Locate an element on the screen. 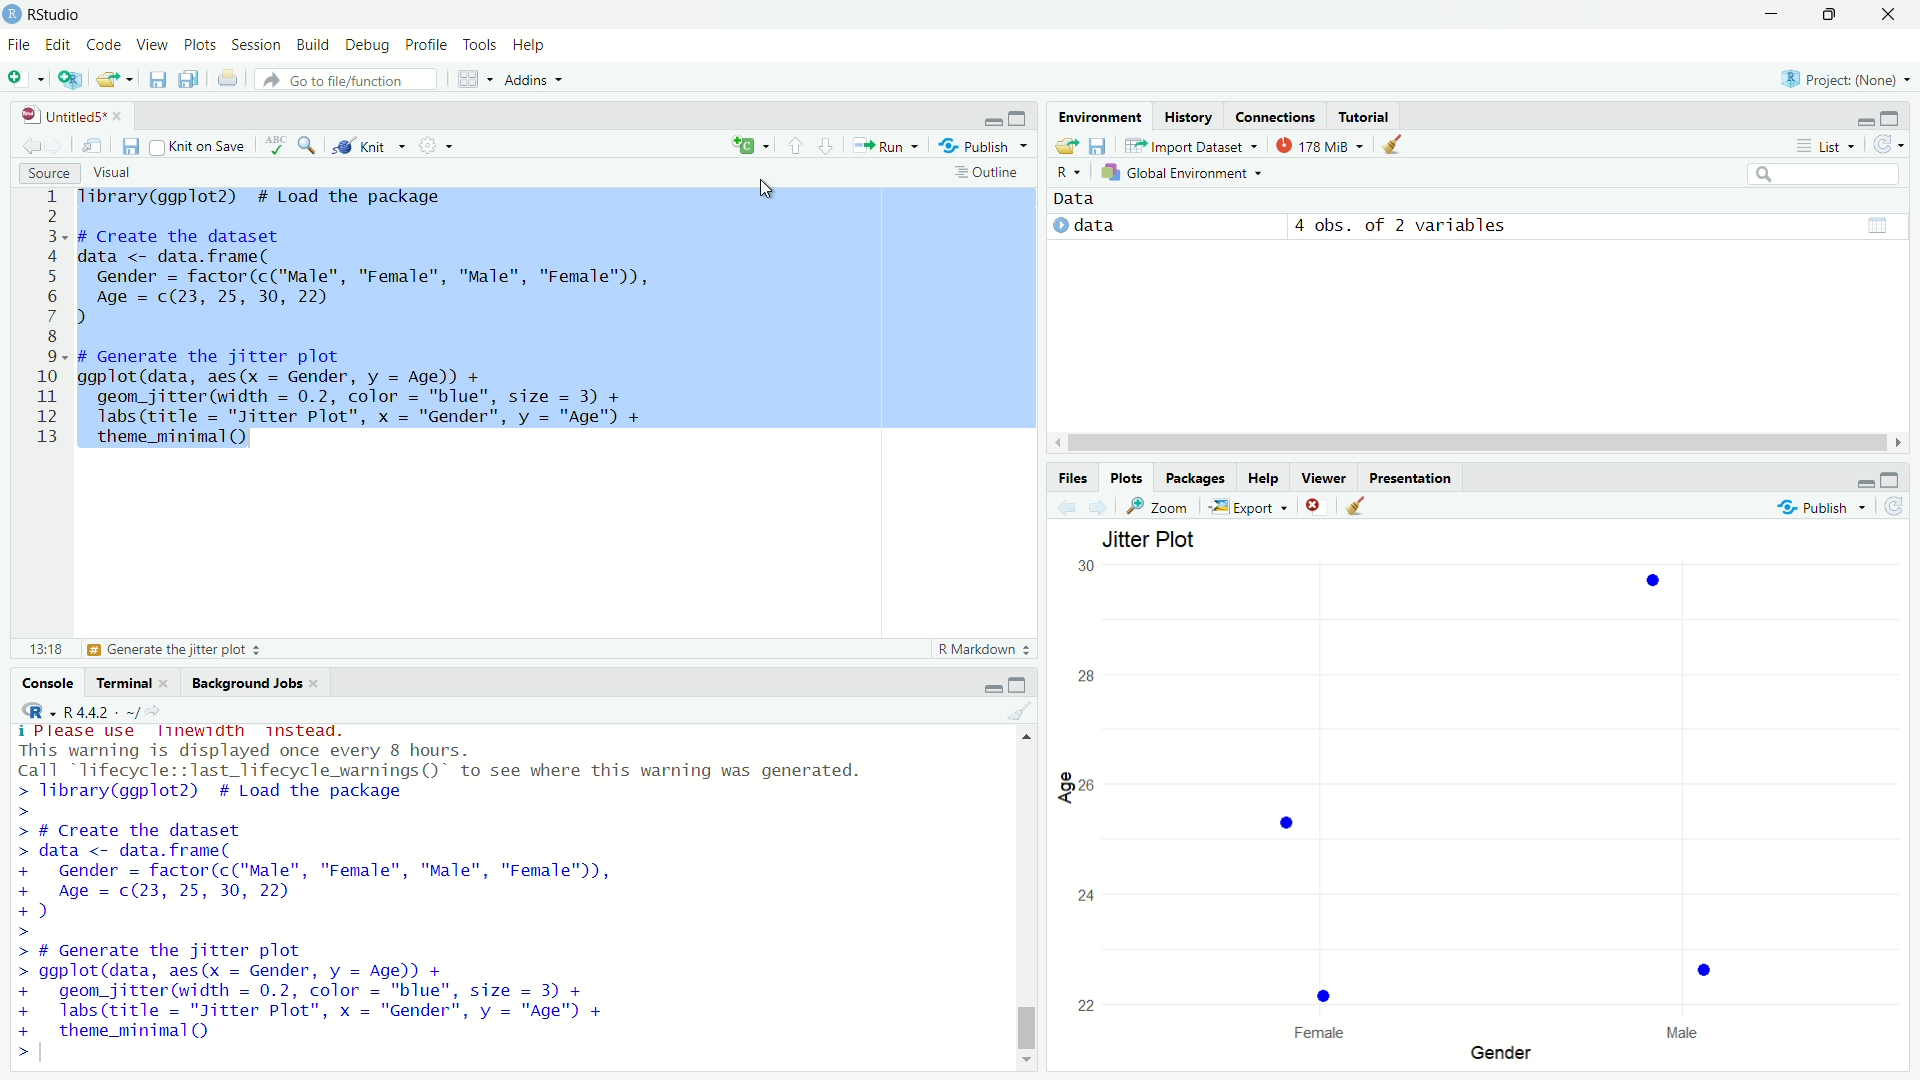 The image size is (1920, 1080). save all open documents is located at coordinates (191, 77).